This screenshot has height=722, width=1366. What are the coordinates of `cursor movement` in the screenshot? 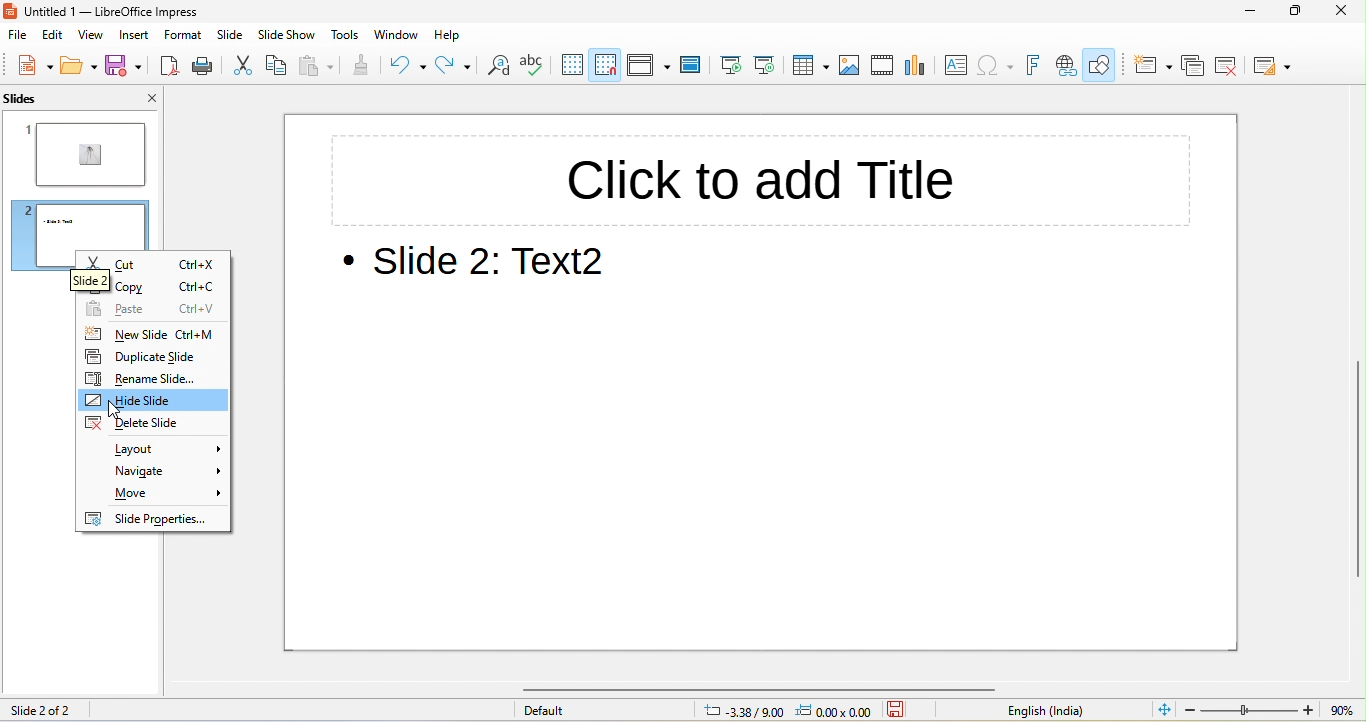 It's located at (120, 409).